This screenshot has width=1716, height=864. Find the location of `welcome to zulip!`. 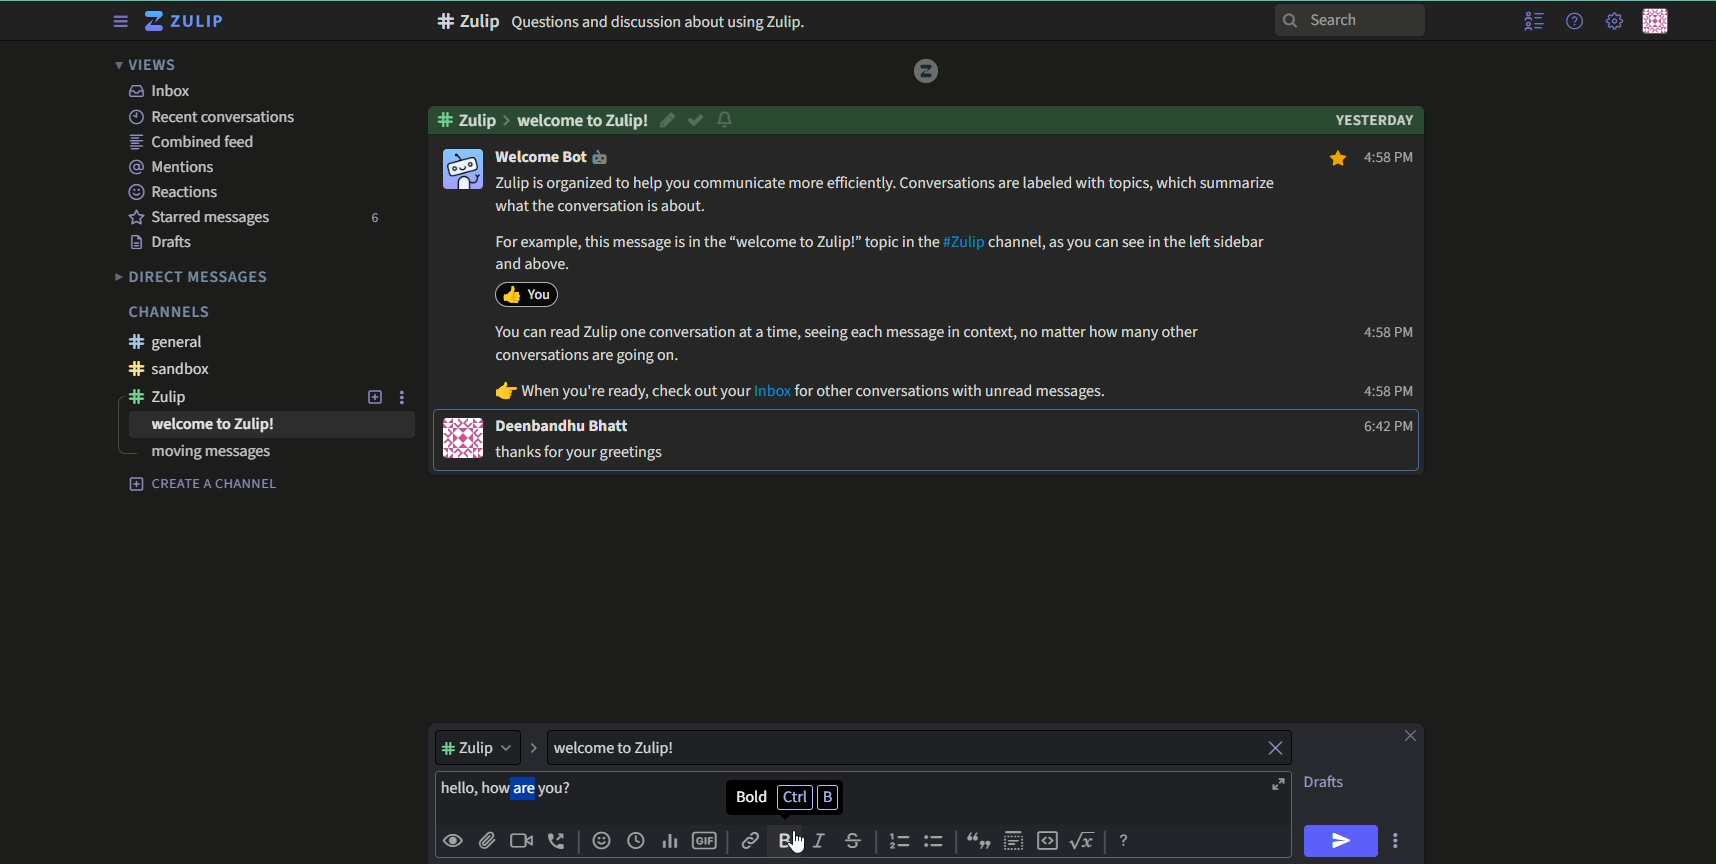

welcome to zulip! is located at coordinates (583, 120).